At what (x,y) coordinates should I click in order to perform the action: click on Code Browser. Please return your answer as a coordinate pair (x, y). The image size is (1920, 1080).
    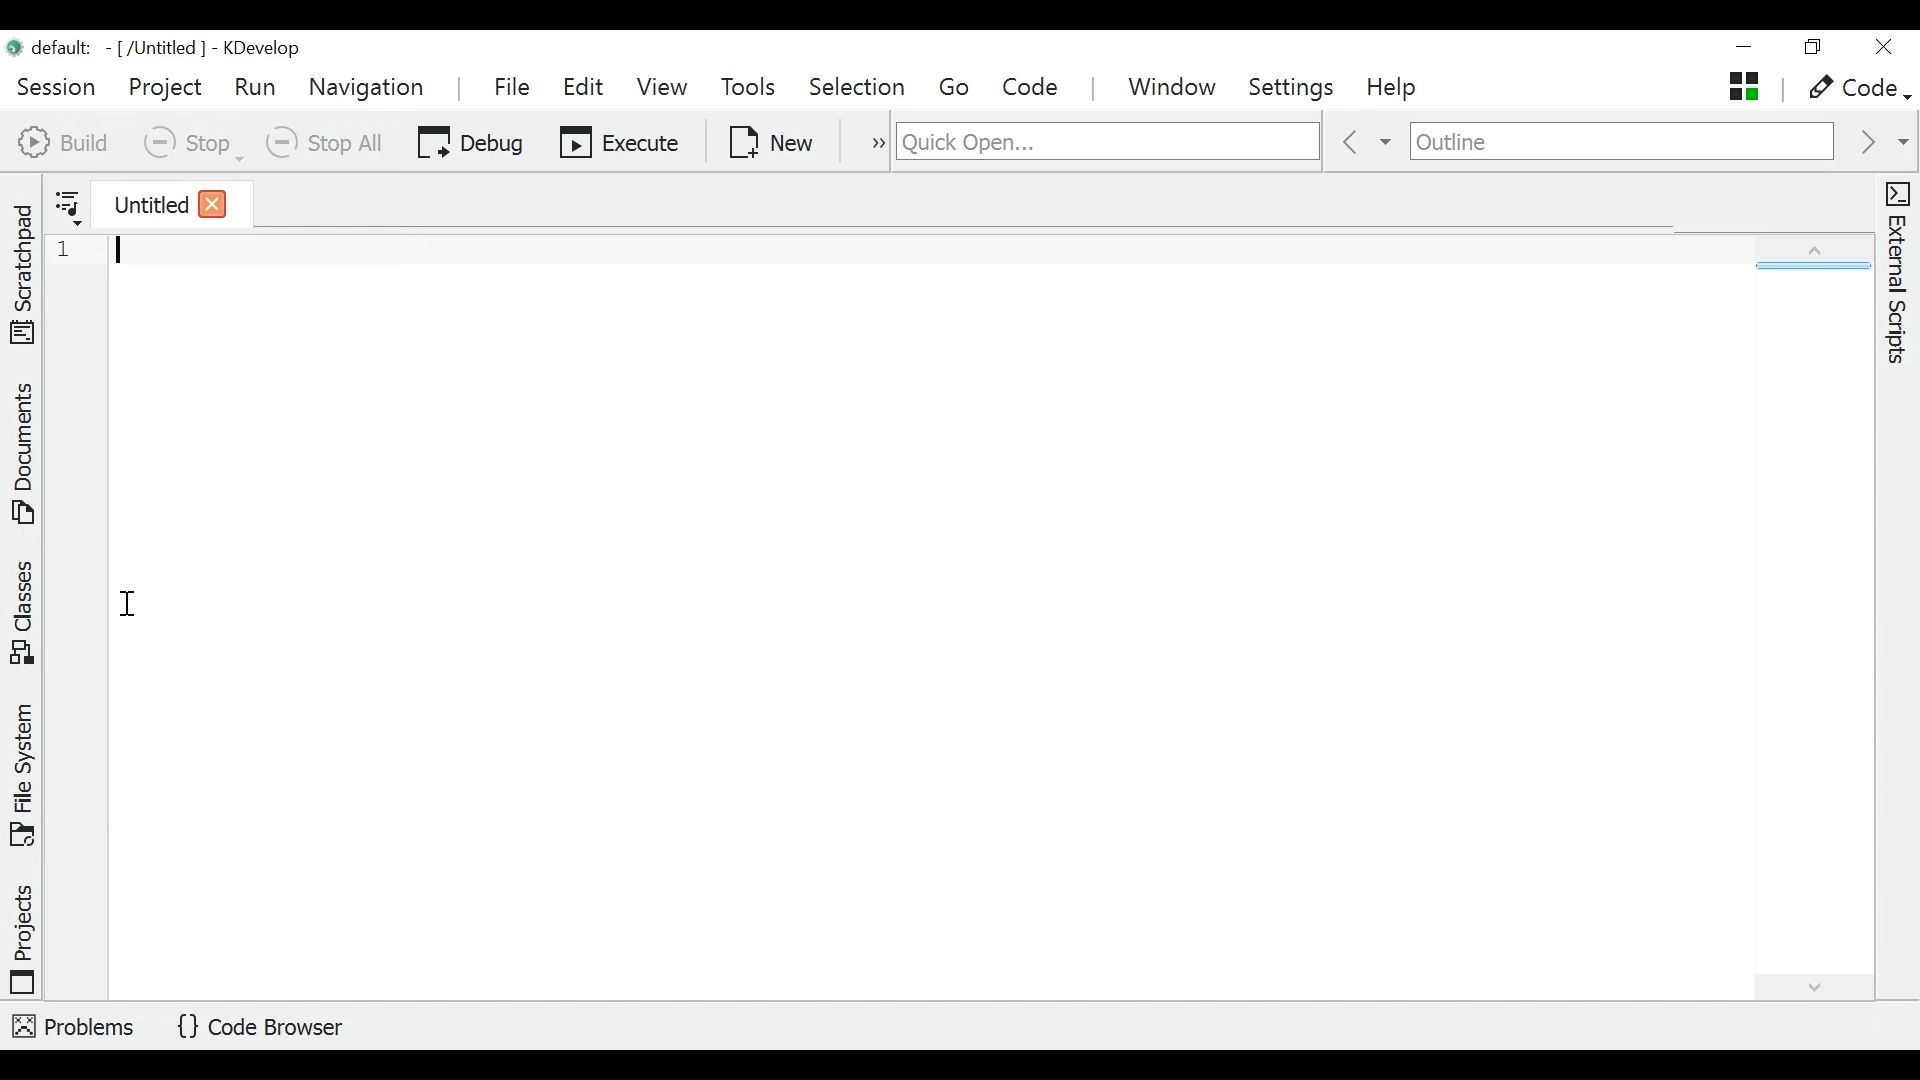
    Looking at the image, I should click on (260, 1024).